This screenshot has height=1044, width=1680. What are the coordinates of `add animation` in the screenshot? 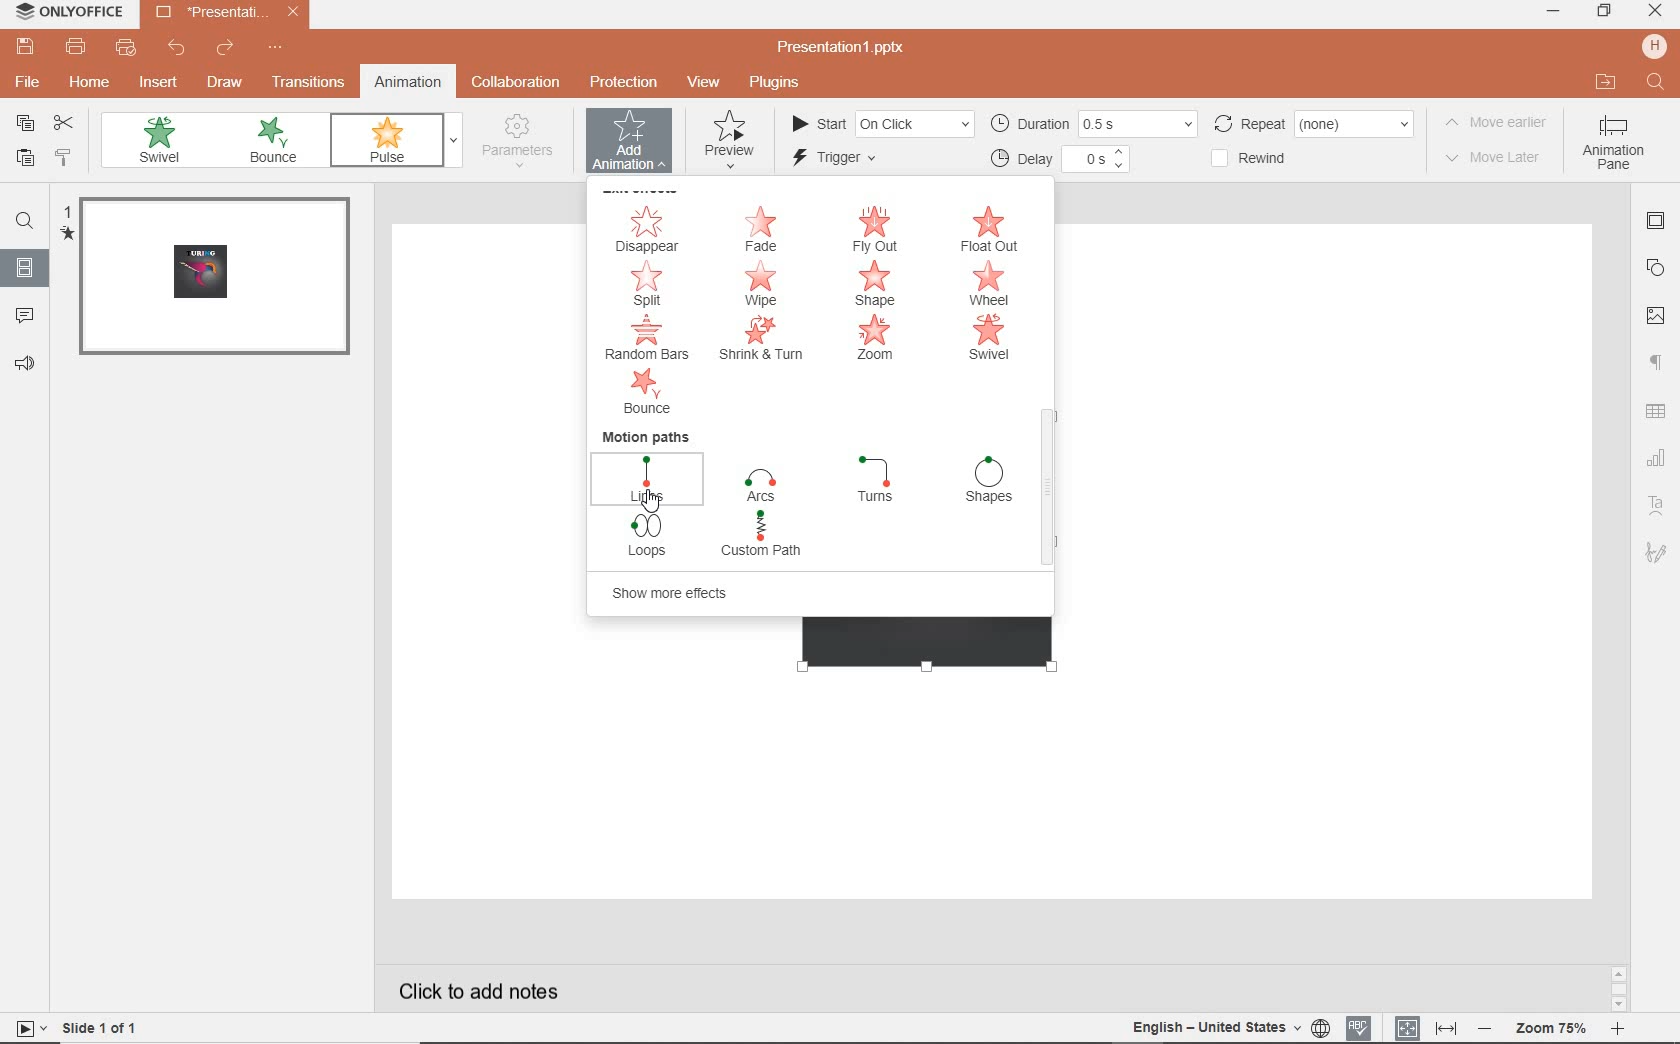 It's located at (632, 143).